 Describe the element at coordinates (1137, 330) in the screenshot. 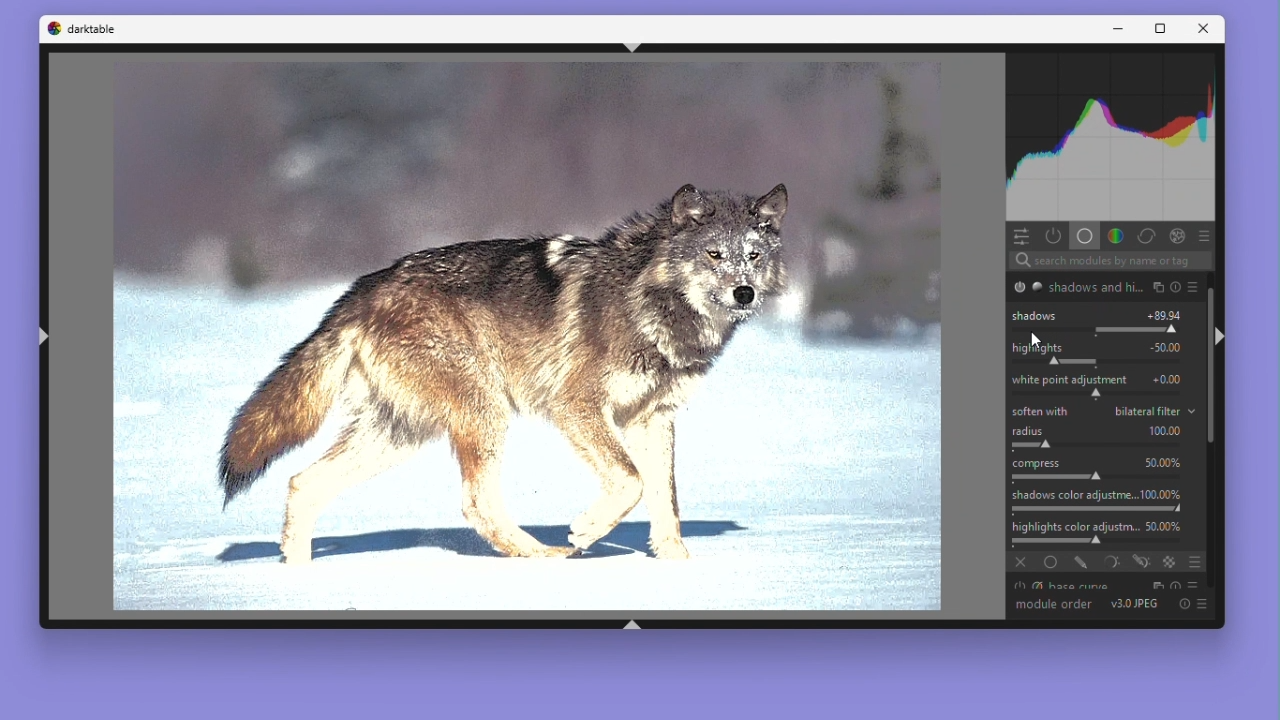

I see `correct shadows` at that location.